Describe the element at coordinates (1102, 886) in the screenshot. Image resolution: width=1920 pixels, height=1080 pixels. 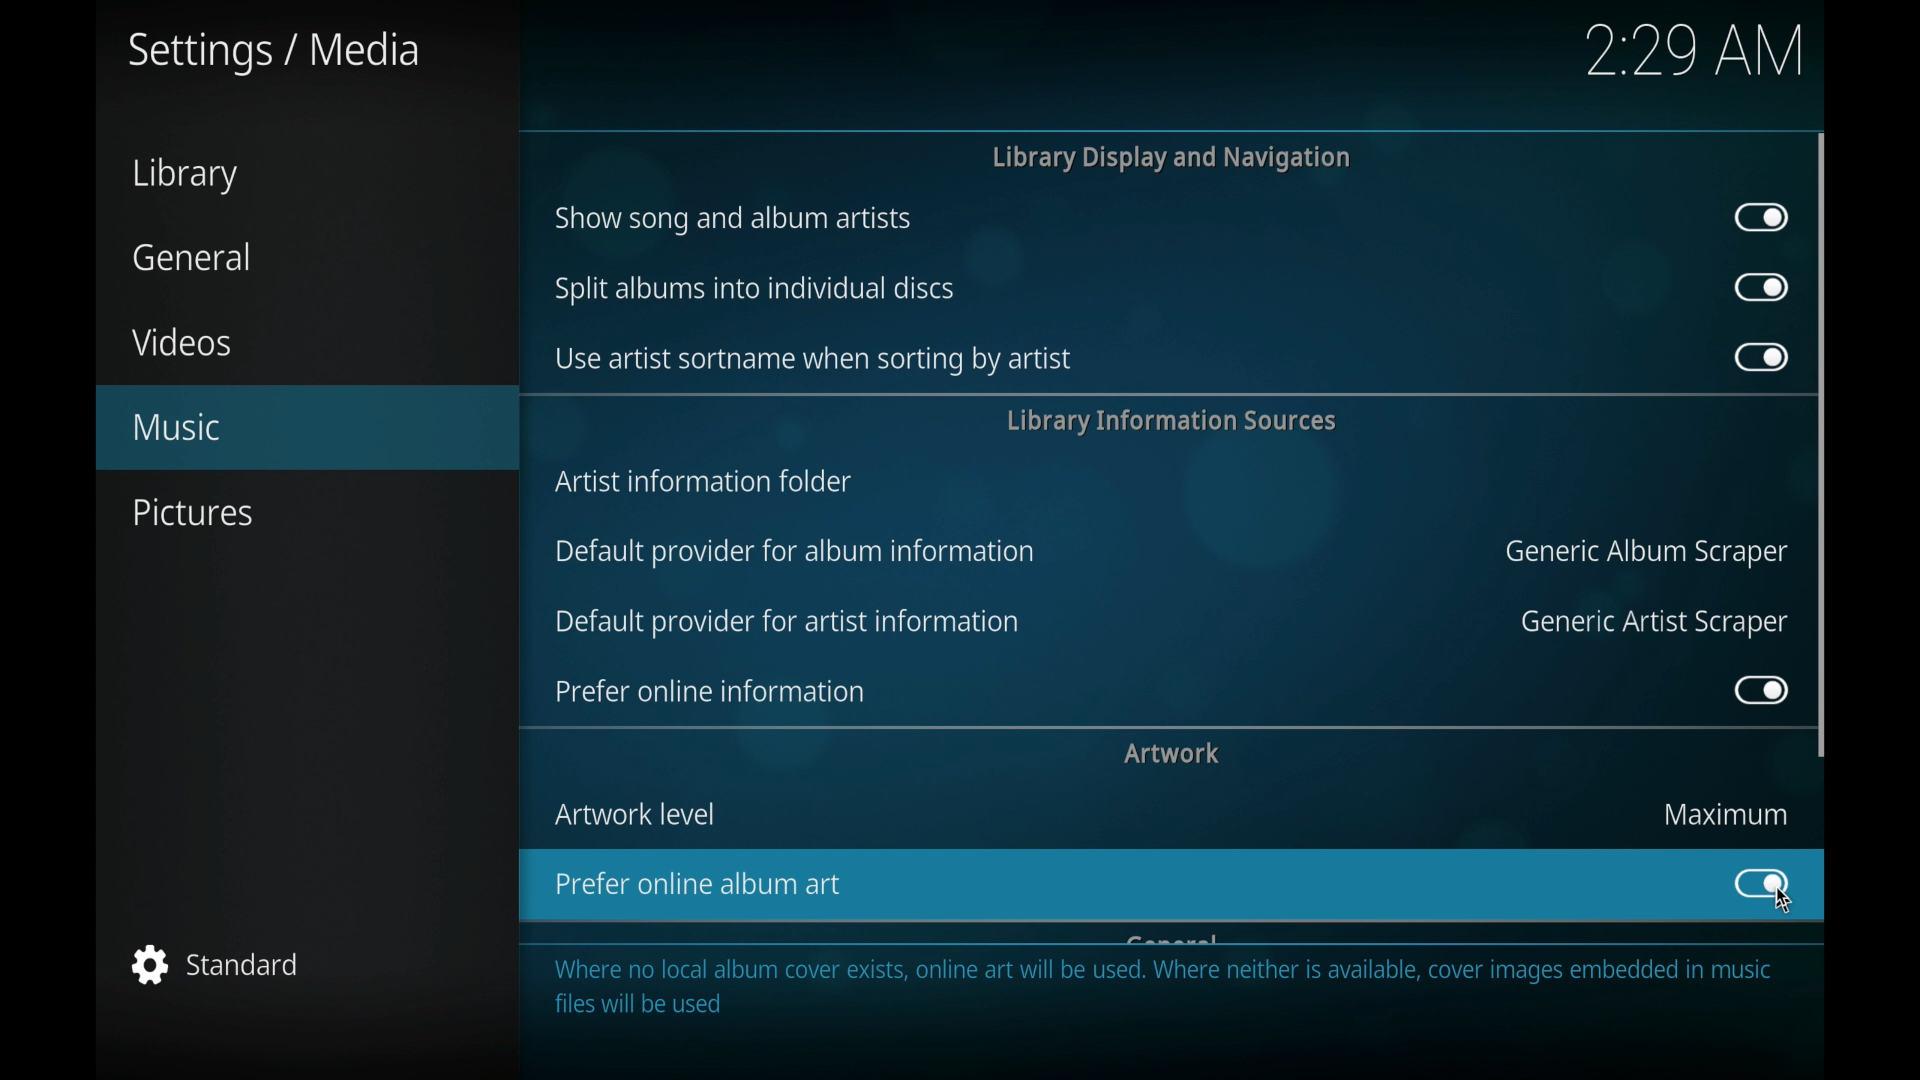
I see `prefer online album art` at that location.